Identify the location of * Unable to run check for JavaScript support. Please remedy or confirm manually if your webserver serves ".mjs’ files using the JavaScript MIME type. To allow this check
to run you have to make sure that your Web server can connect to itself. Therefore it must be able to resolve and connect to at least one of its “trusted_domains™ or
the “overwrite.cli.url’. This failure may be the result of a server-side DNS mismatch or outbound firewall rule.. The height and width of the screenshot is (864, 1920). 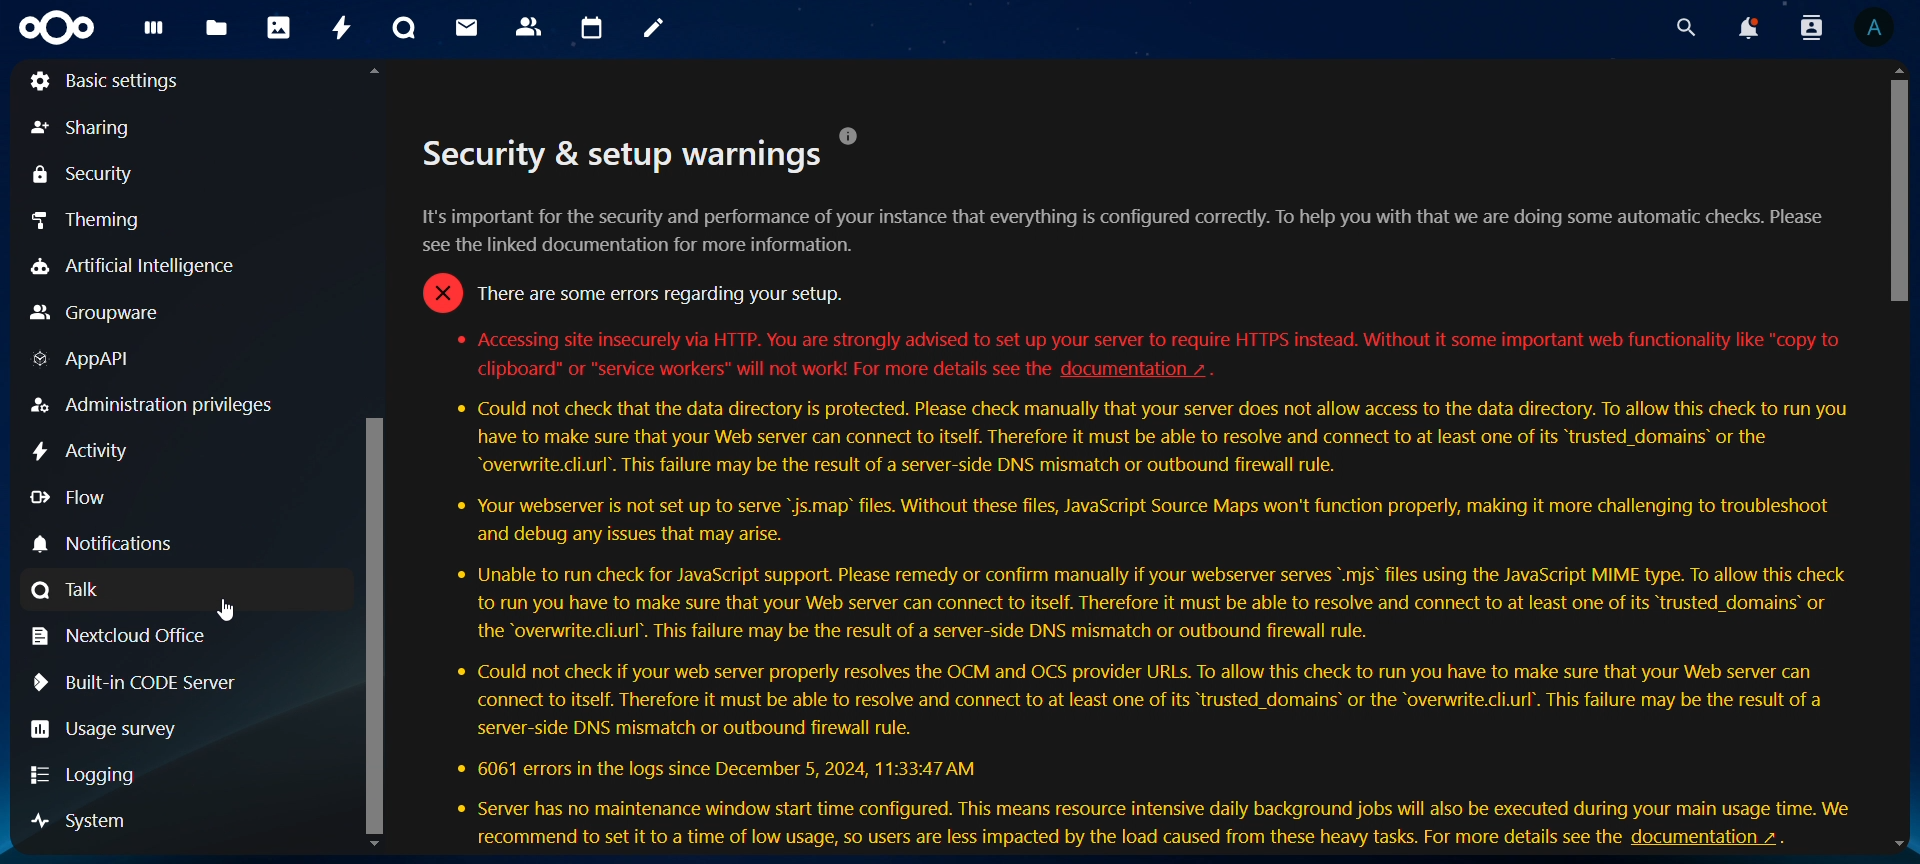
(1157, 605).